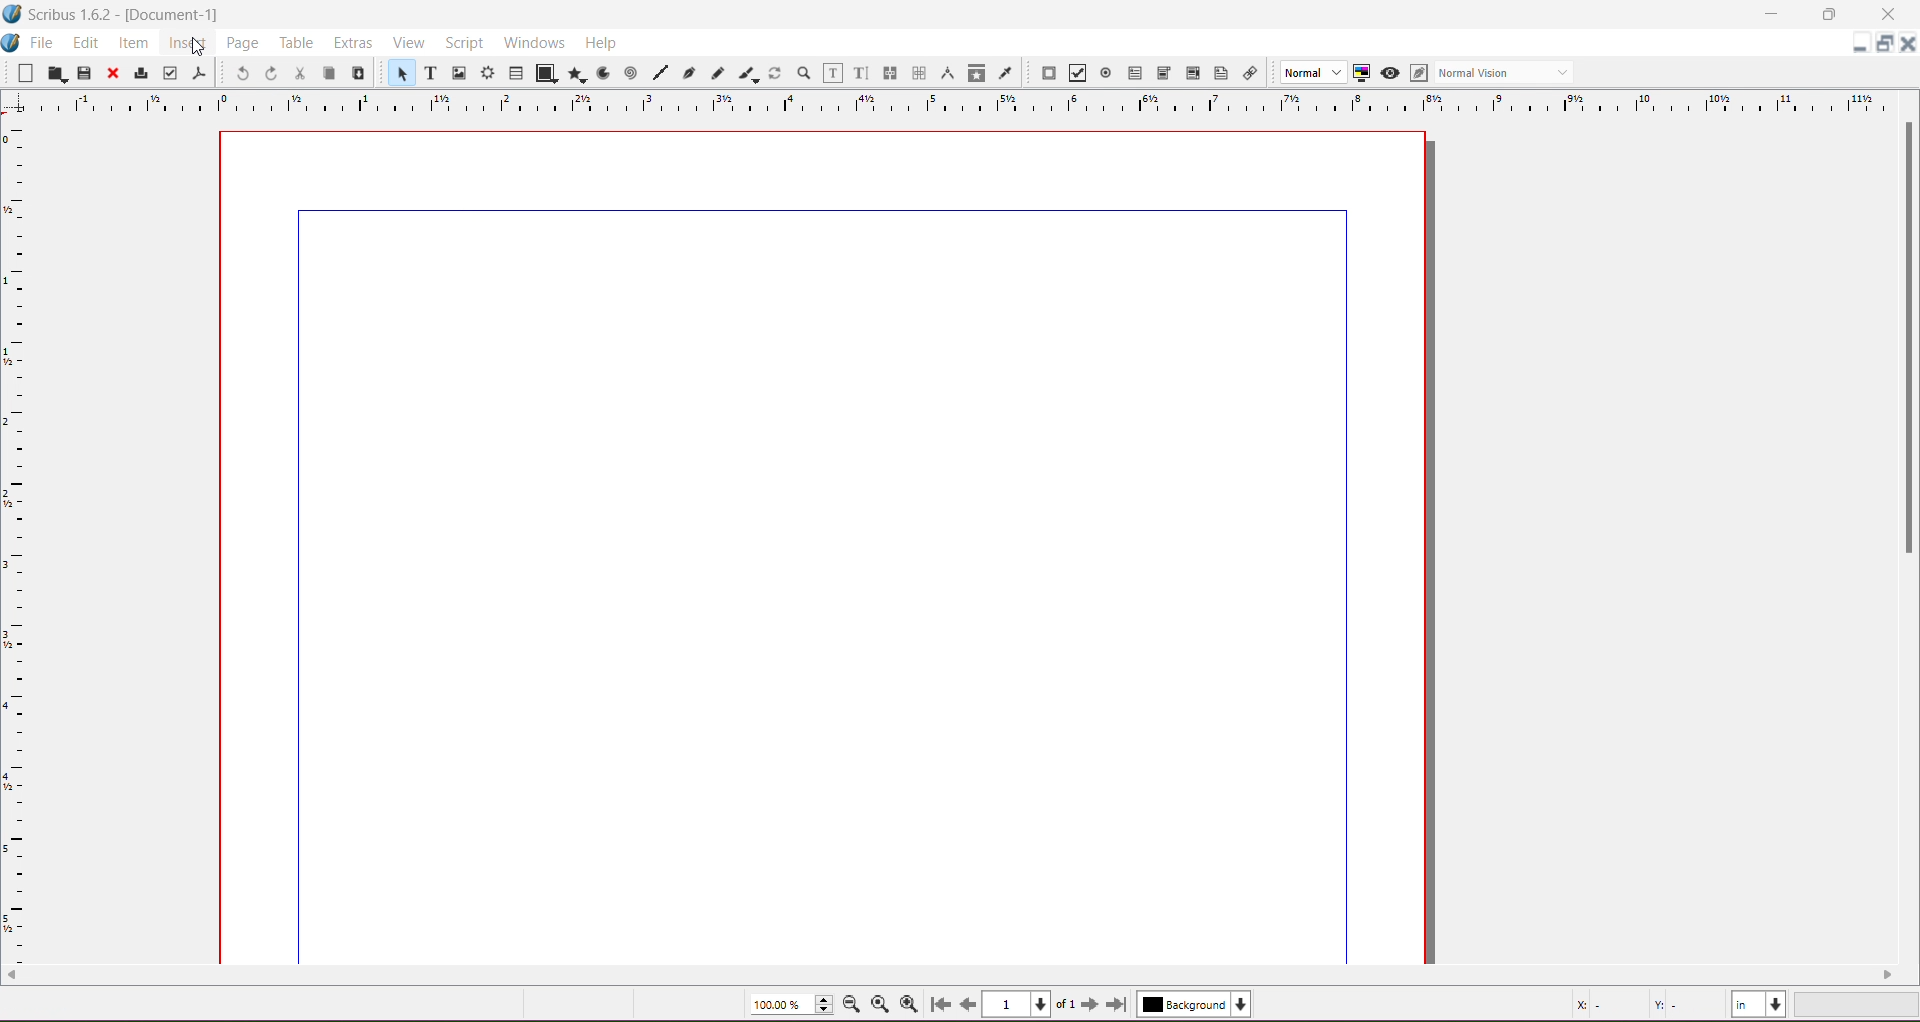 This screenshot has height=1022, width=1920. I want to click on Line, so click(660, 73).